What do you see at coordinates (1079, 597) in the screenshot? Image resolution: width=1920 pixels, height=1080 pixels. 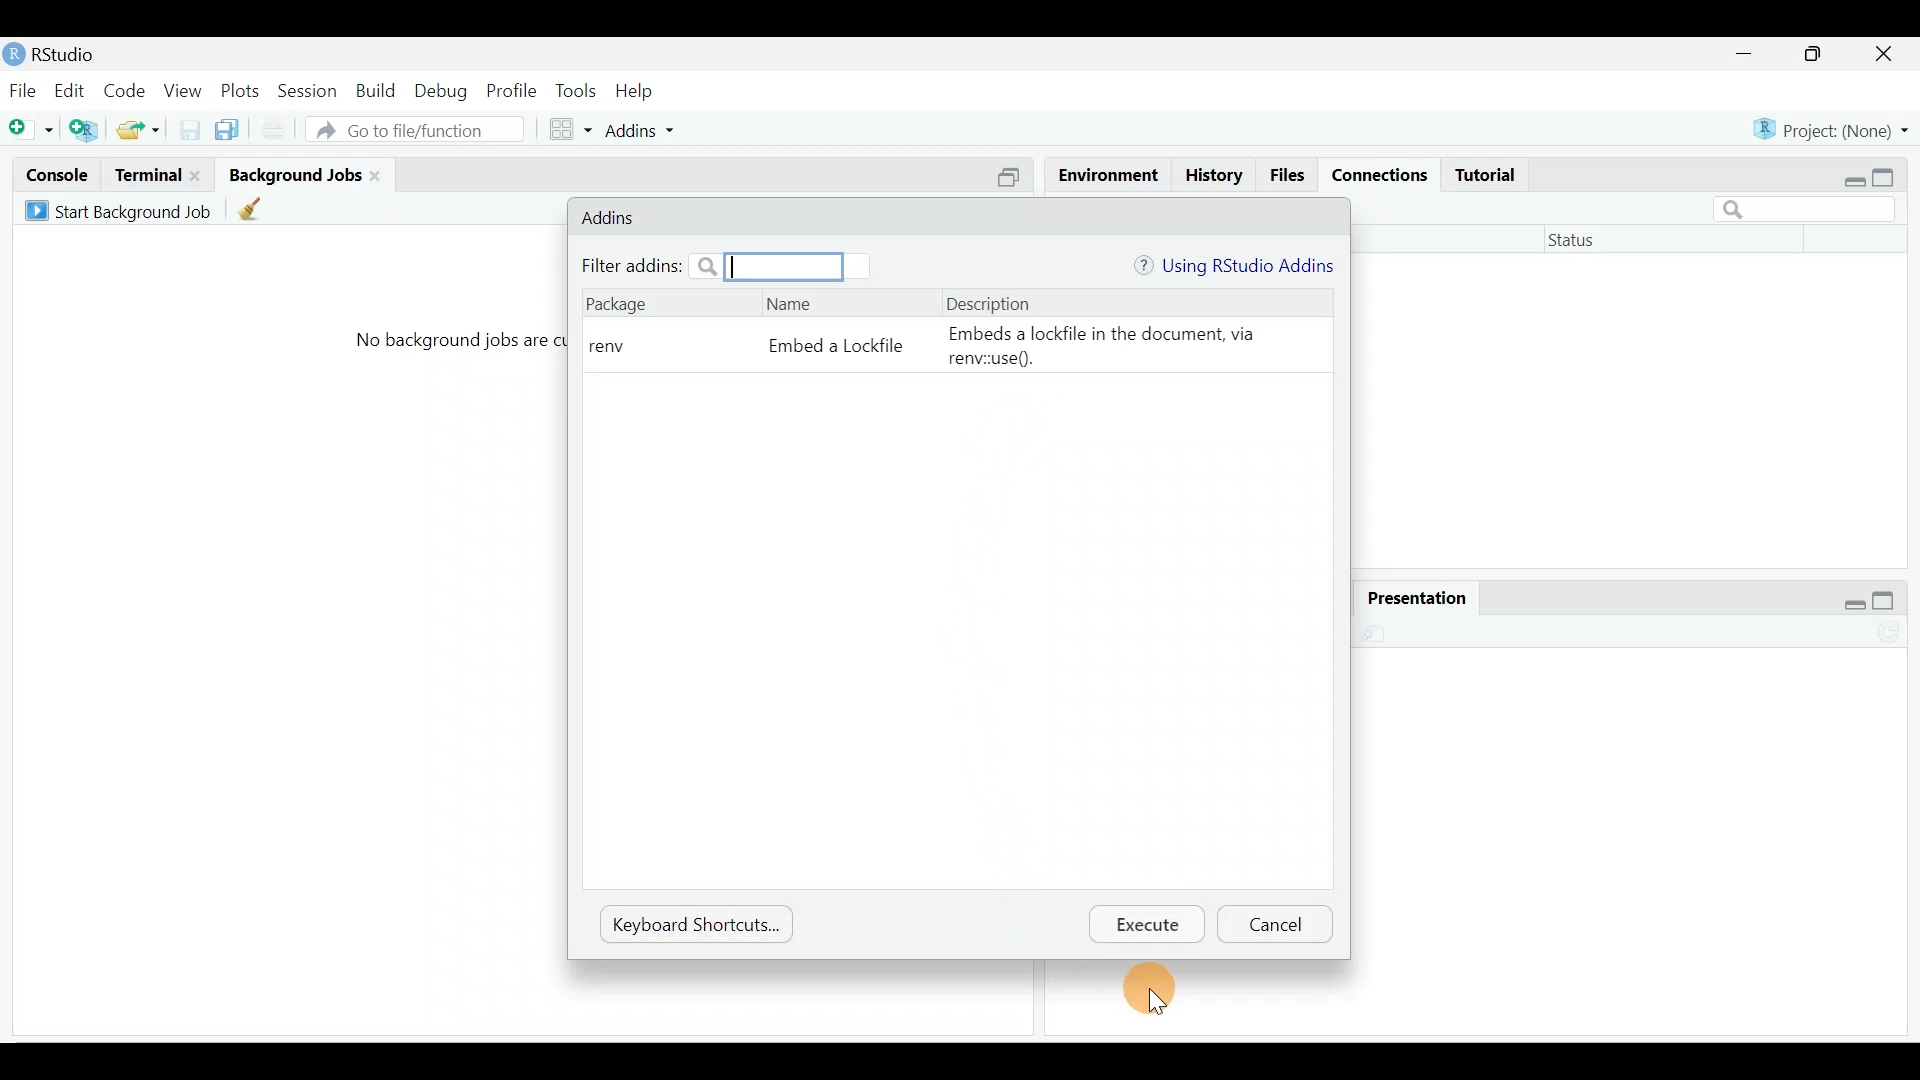 I see `Plots` at bounding box center [1079, 597].